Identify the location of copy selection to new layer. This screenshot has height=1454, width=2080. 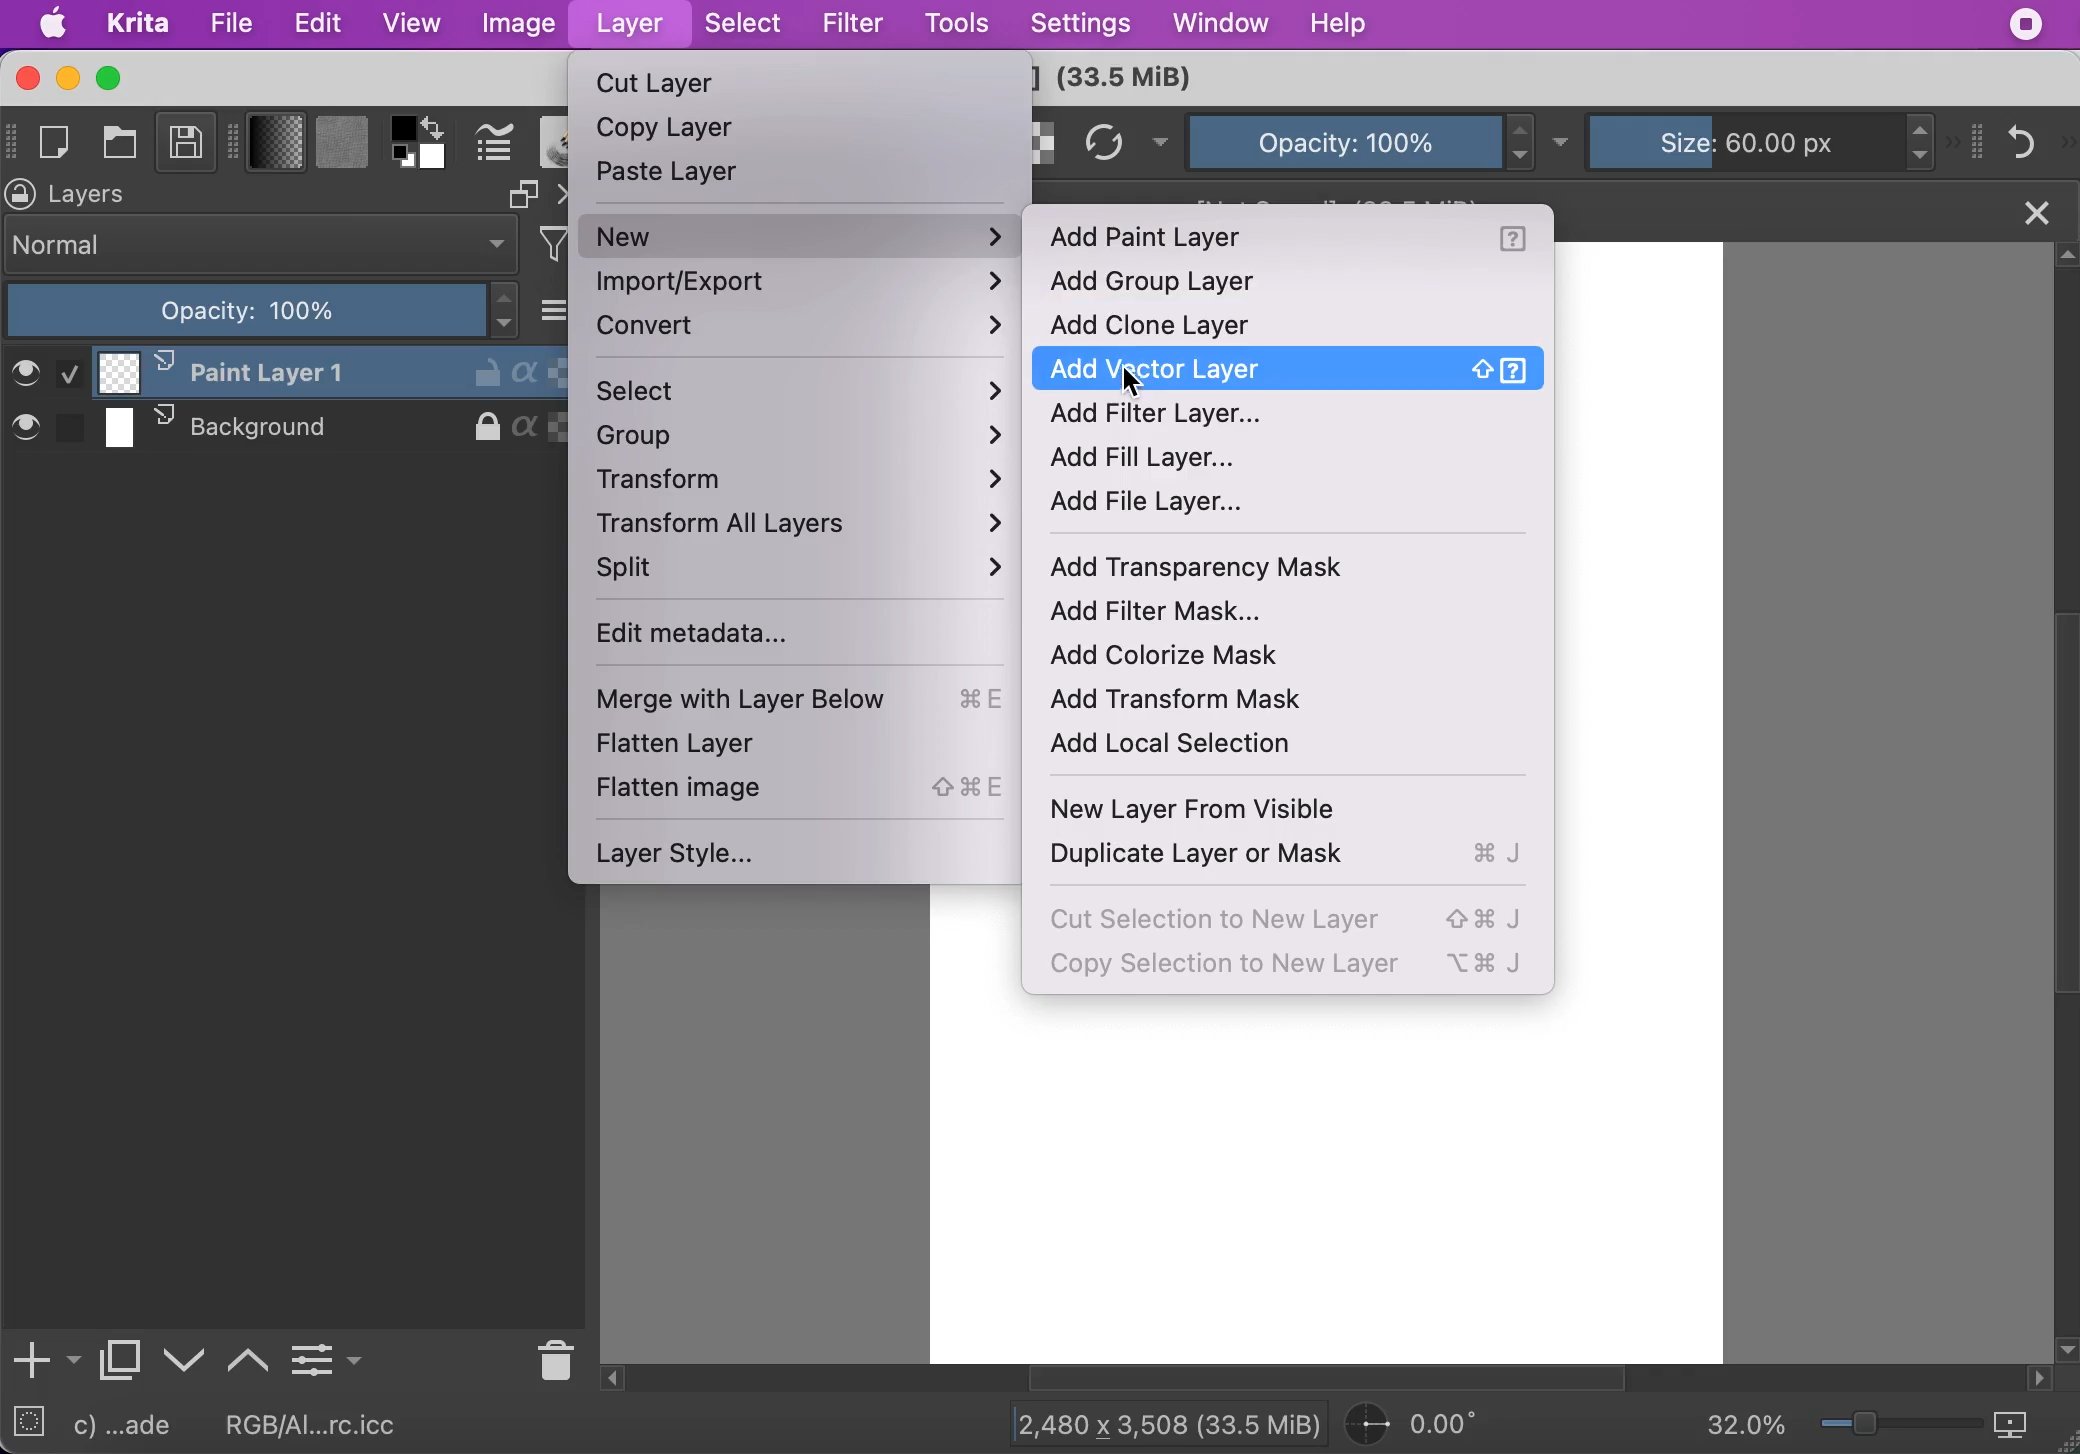
(1299, 967).